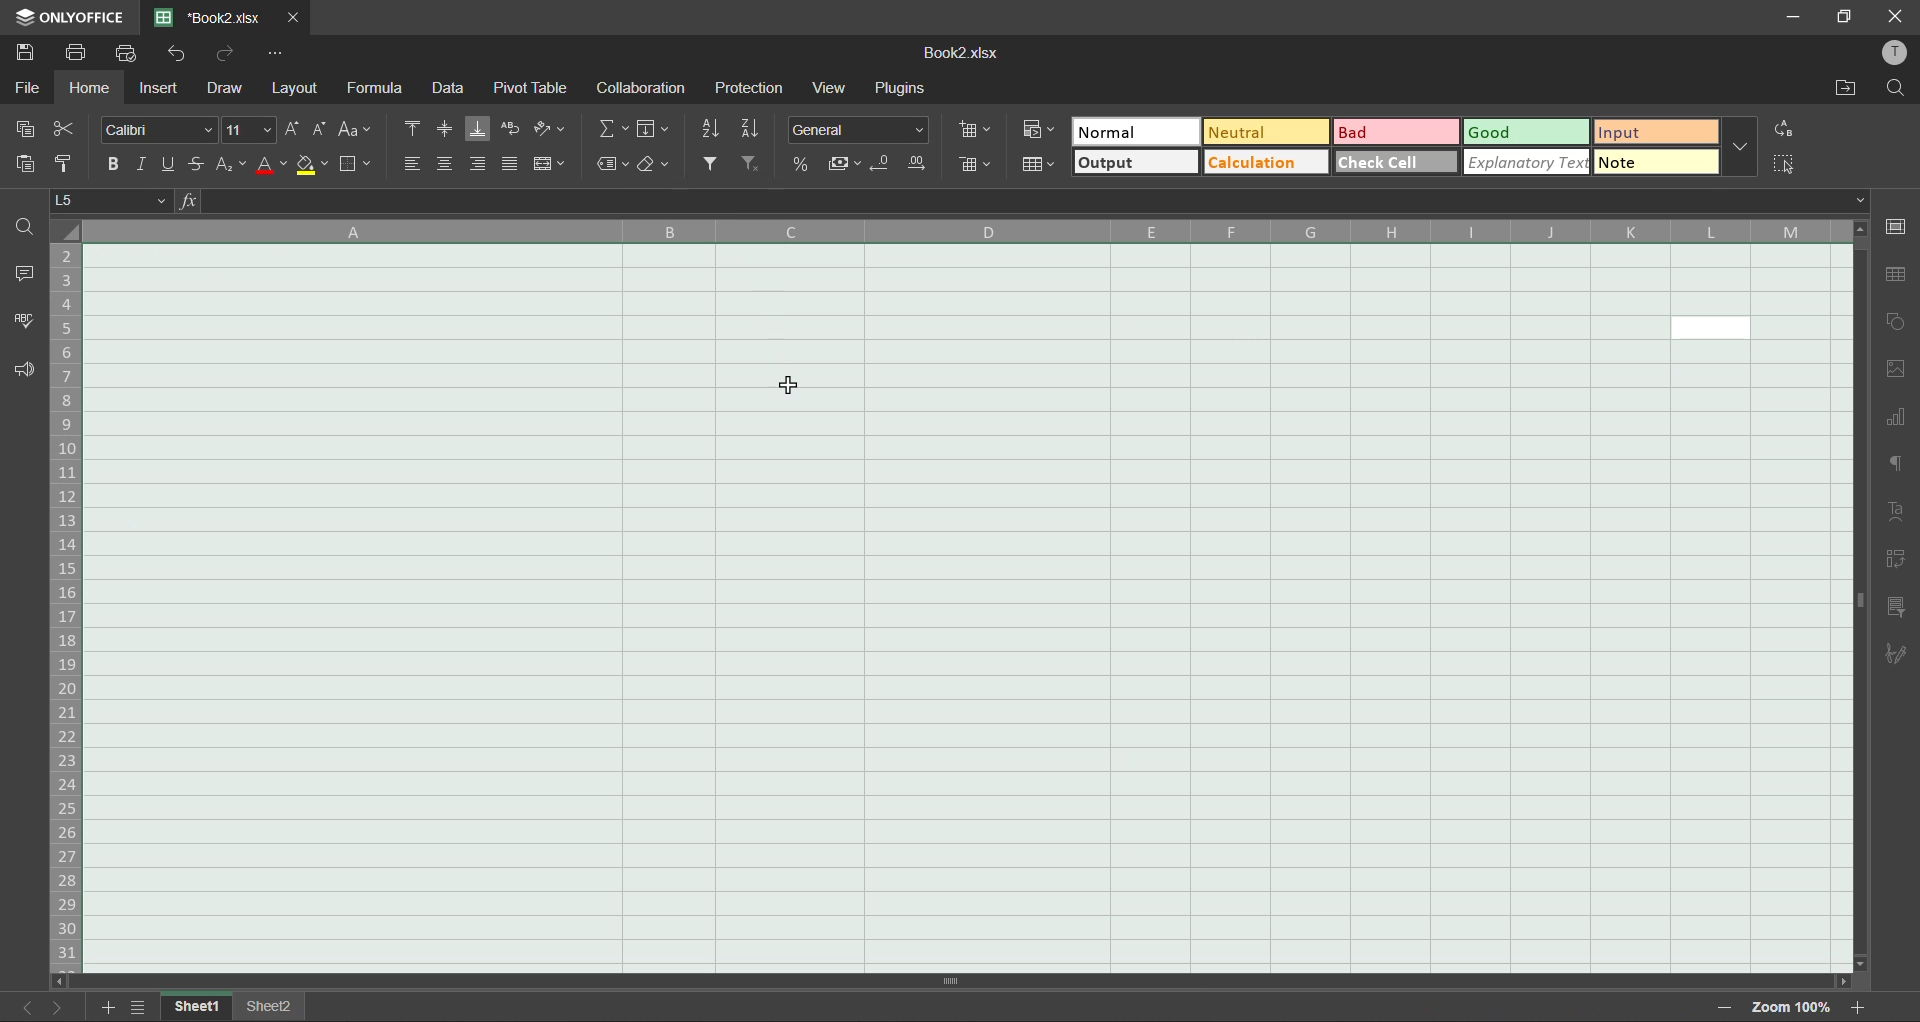 The image size is (1920, 1022). What do you see at coordinates (1896, 610) in the screenshot?
I see `slicer` at bounding box center [1896, 610].